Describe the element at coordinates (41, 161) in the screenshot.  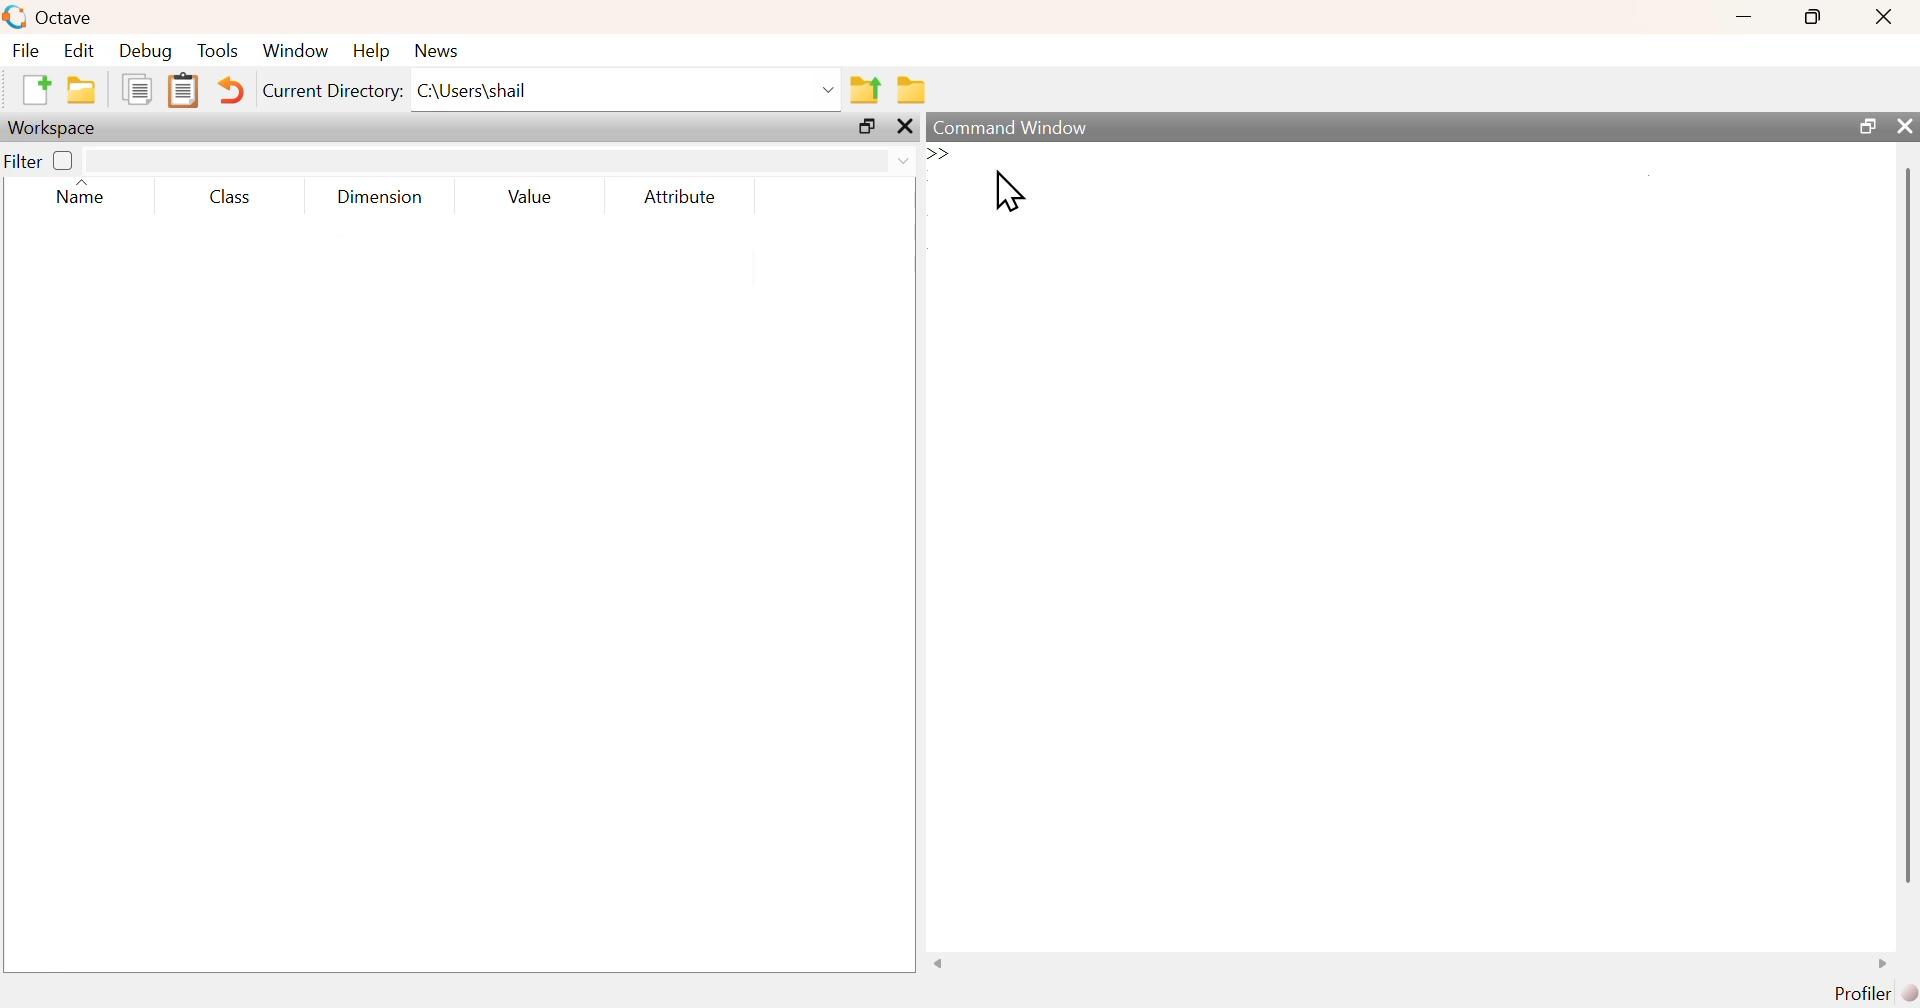
I see `Filter` at that location.